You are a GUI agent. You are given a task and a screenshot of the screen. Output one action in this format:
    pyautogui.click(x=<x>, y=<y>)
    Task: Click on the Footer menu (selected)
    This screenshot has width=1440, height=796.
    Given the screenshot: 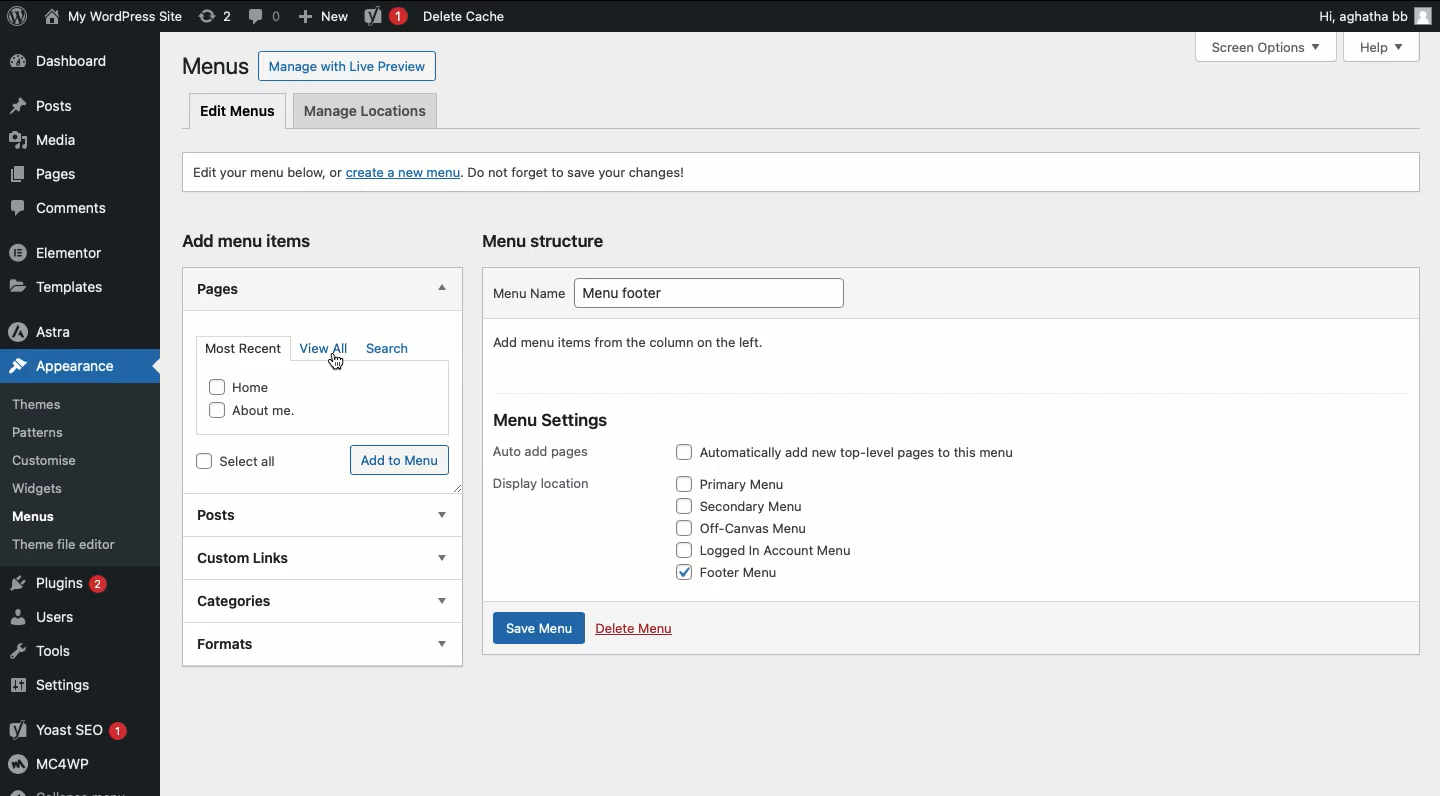 What is the action you would take?
    pyautogui.click(x=765, y=576)
    